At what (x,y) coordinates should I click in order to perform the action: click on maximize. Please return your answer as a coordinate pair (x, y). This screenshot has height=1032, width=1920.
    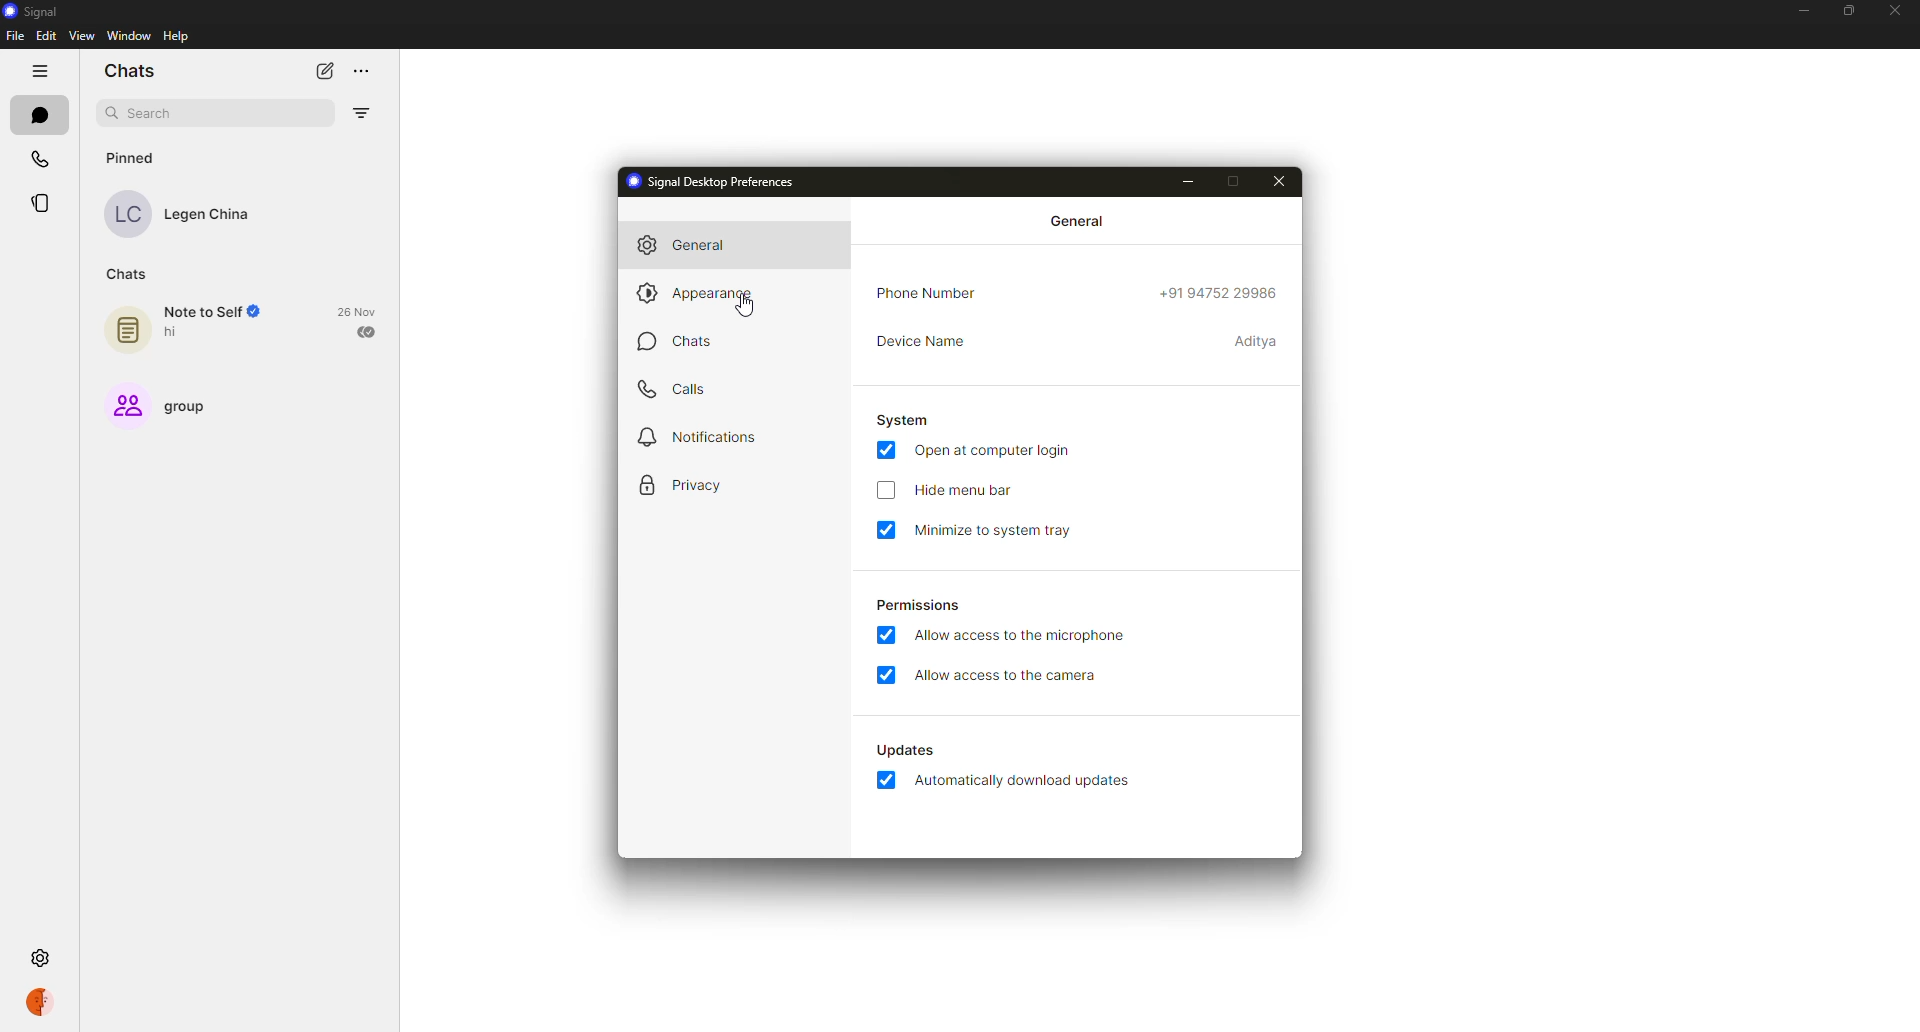
    Looking at the image, I should click on (1845, 11).